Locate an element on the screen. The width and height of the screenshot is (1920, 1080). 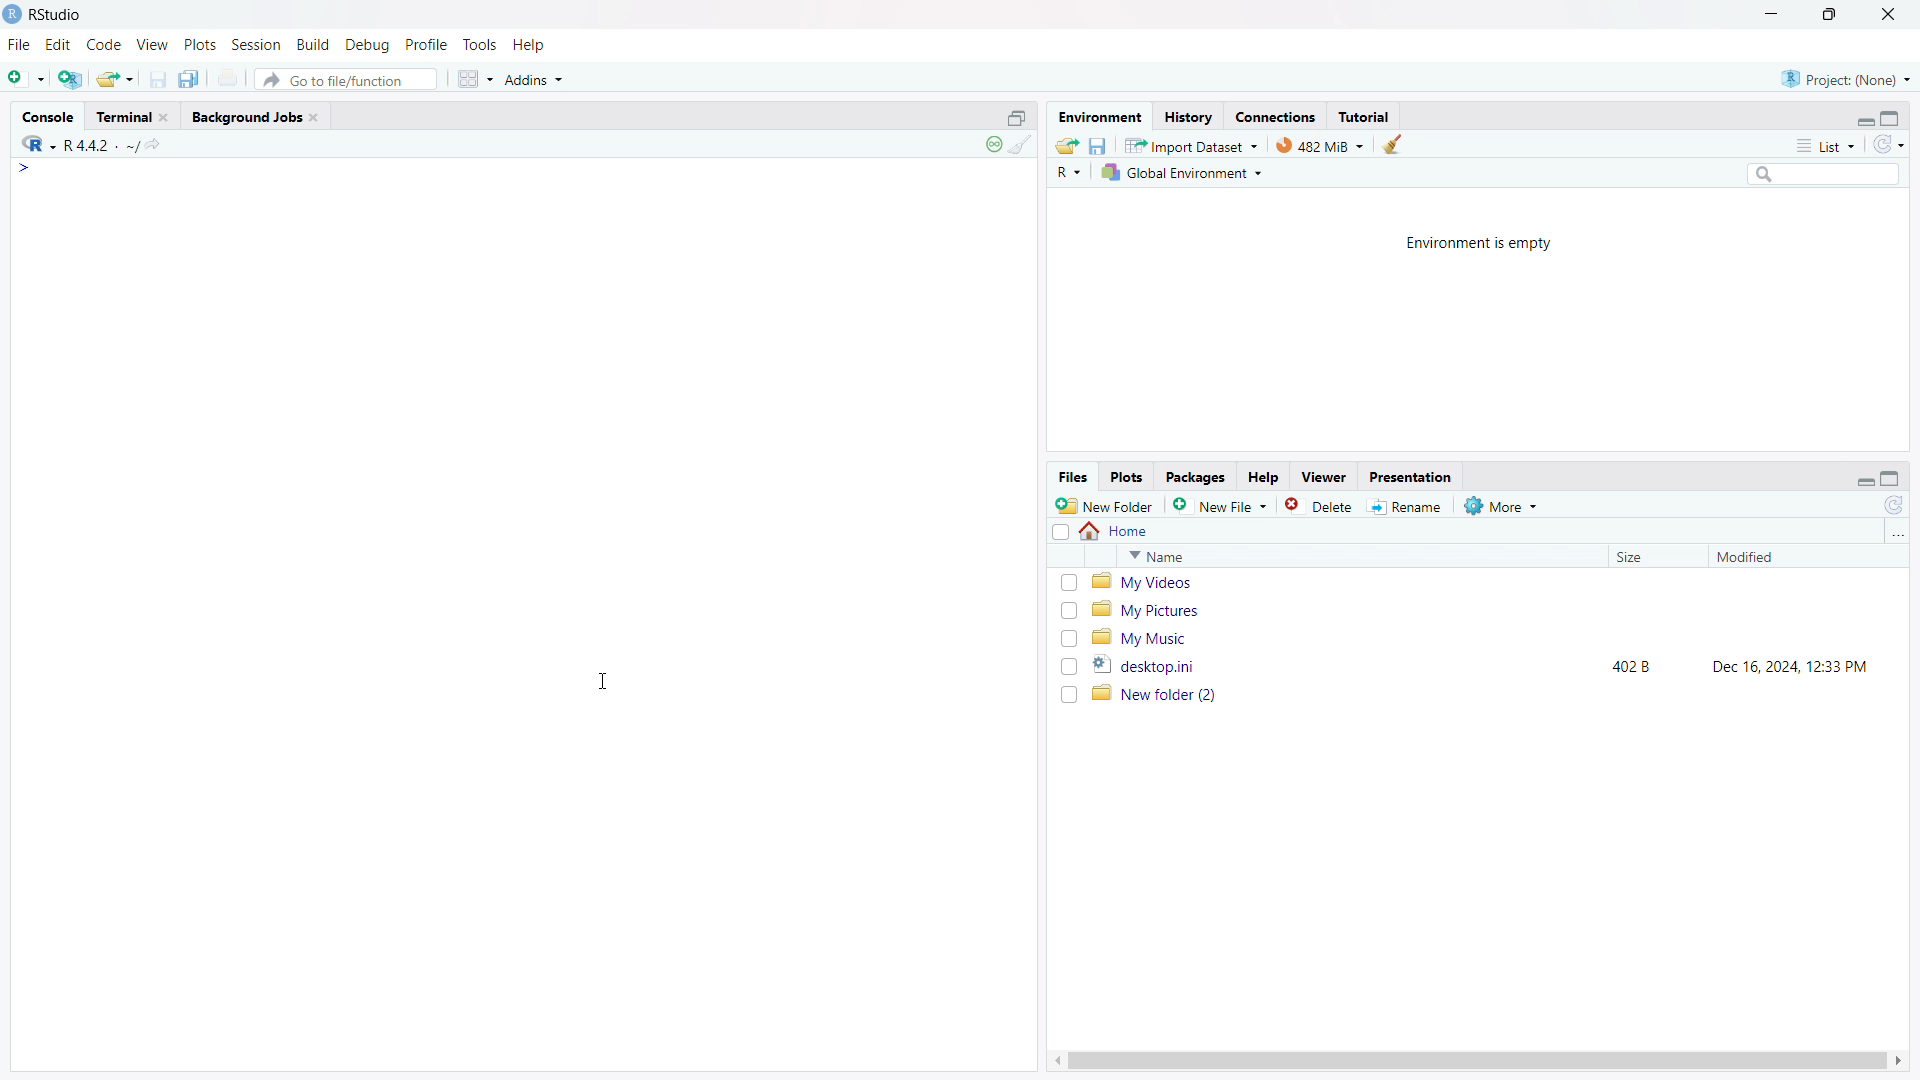
list is located at coordinates (1825, 145).